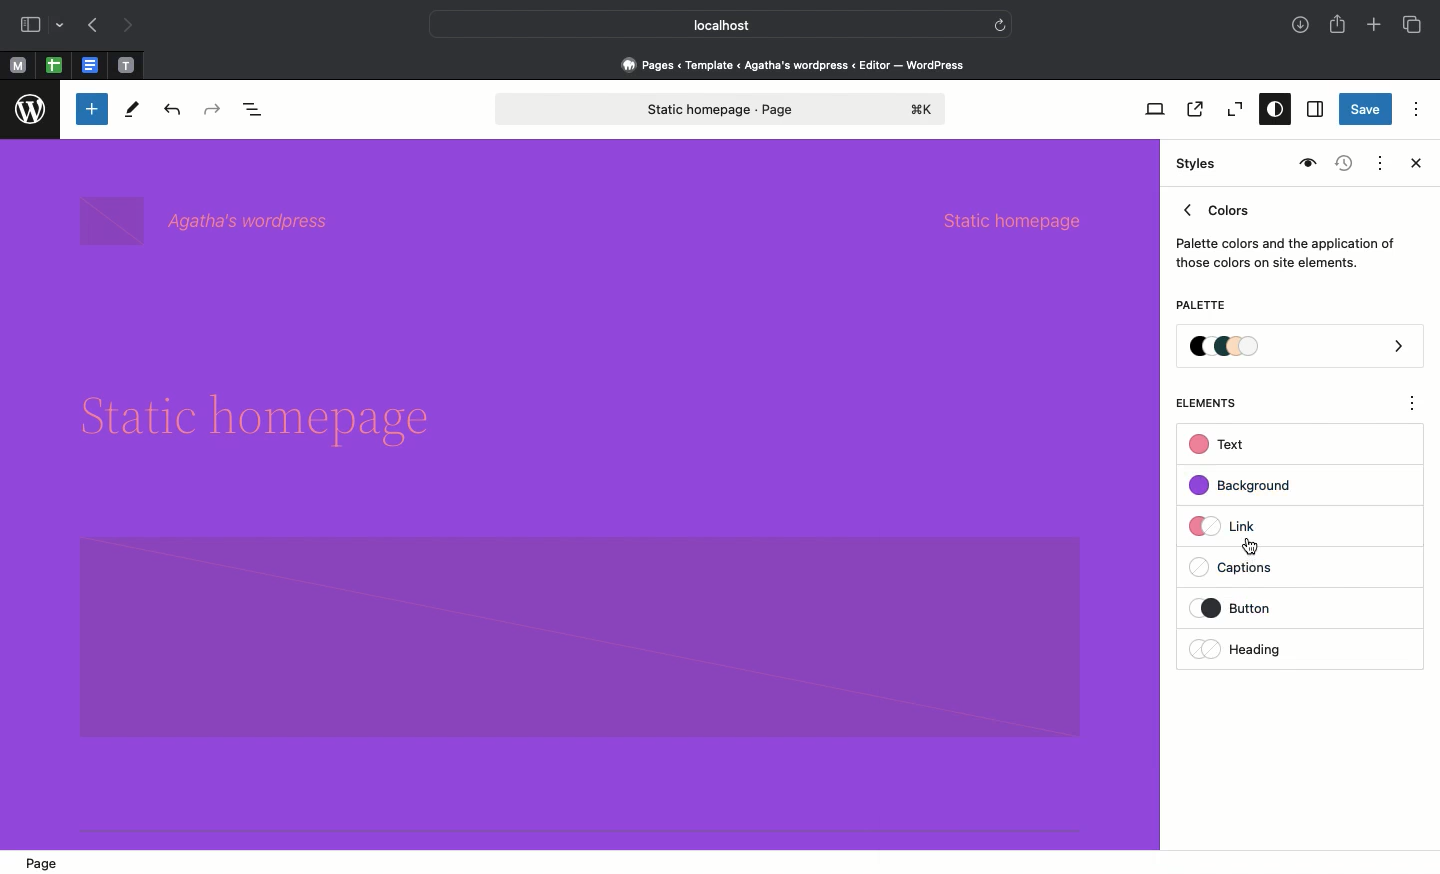 This screenshot has height=874, width=1440. Describe the element at coordinates (1192, 164) in the screenshot. I see `Styles` at that location.